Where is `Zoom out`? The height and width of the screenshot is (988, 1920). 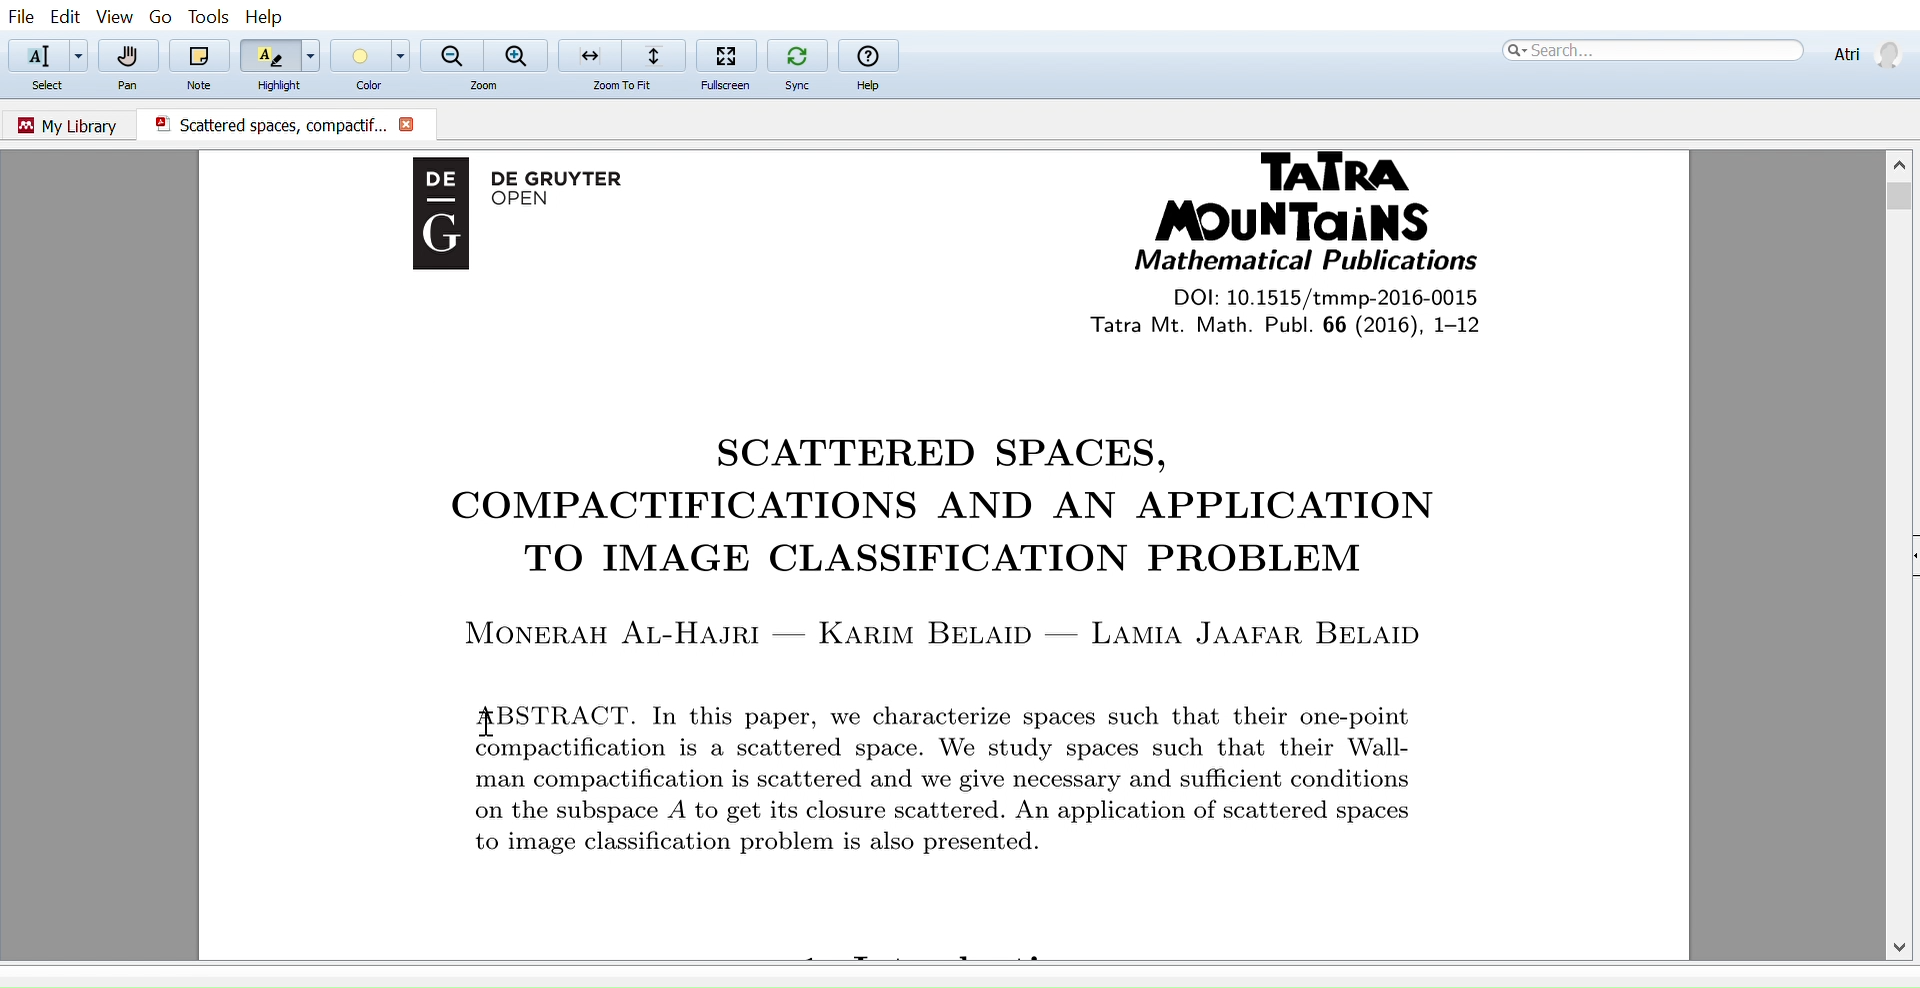 Zoom out is located at coordinates (452, 53).